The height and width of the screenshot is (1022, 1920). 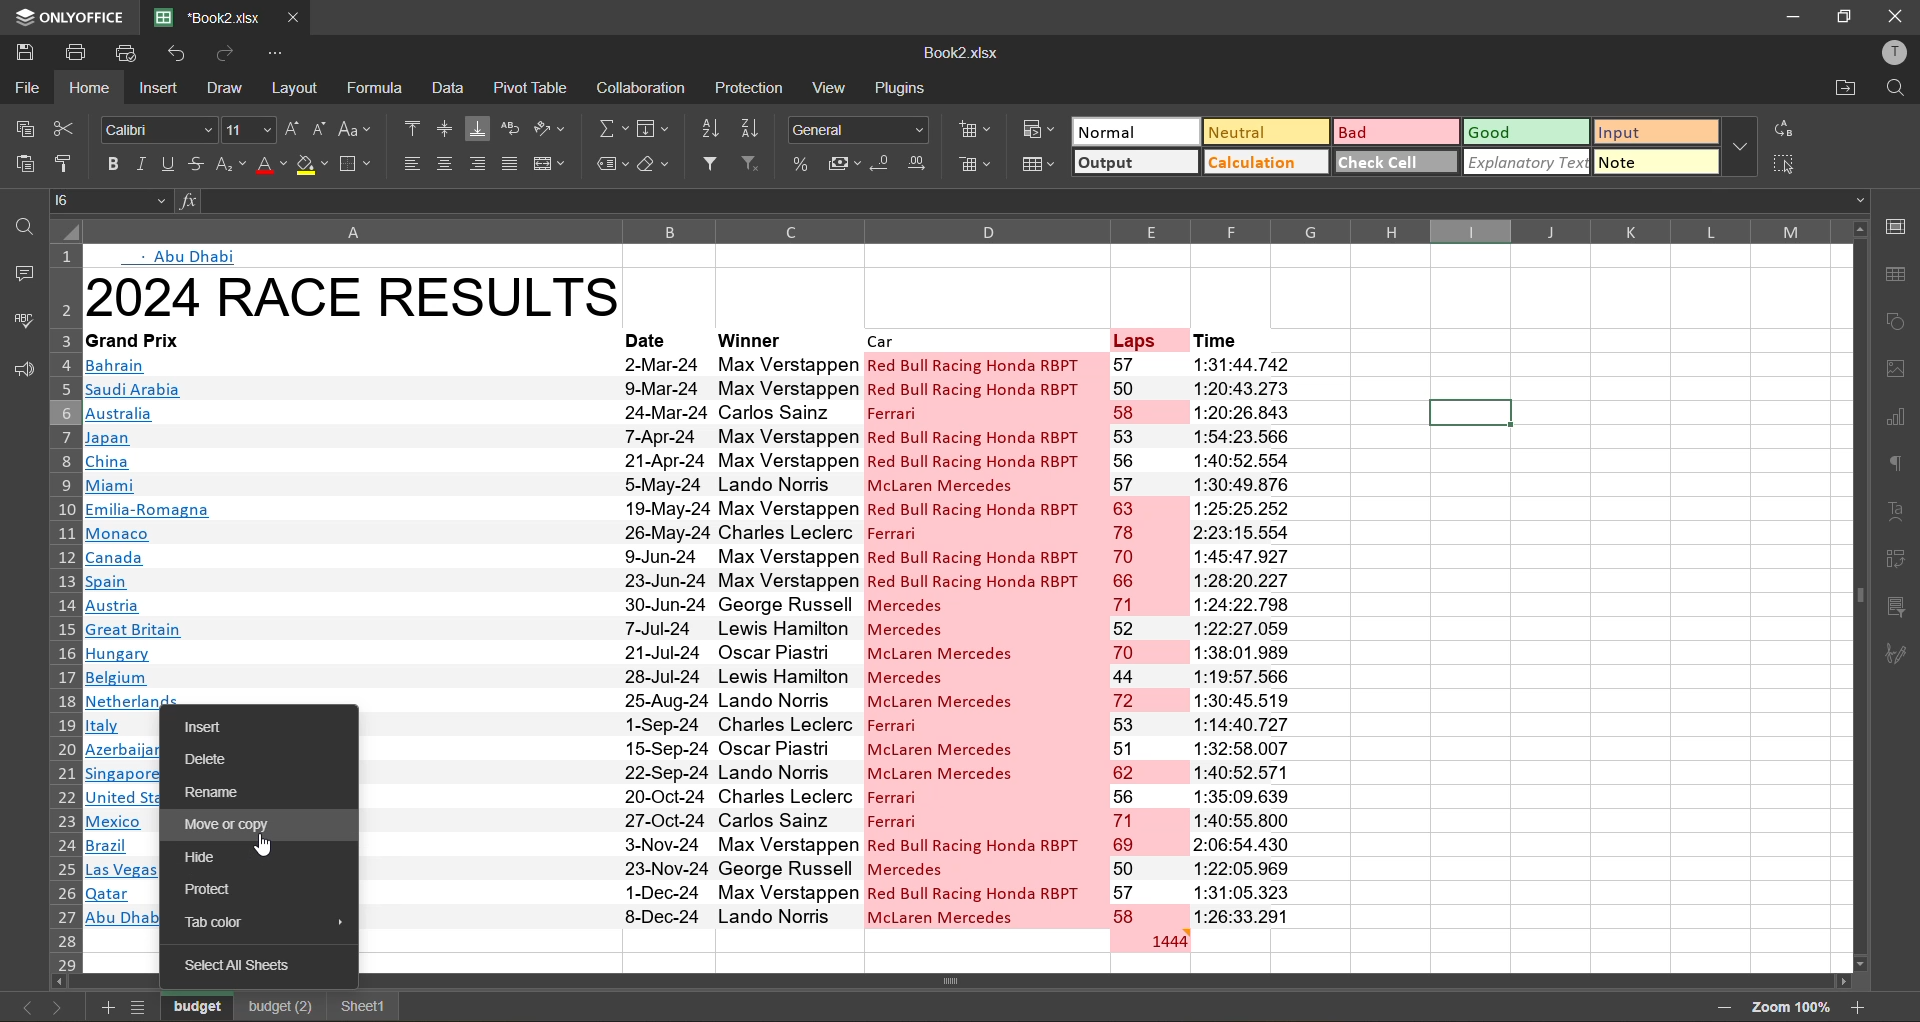 What do you see at coordinates (22, 164) in the screenshot?
I see `paste` at bounding box center [22, 164].